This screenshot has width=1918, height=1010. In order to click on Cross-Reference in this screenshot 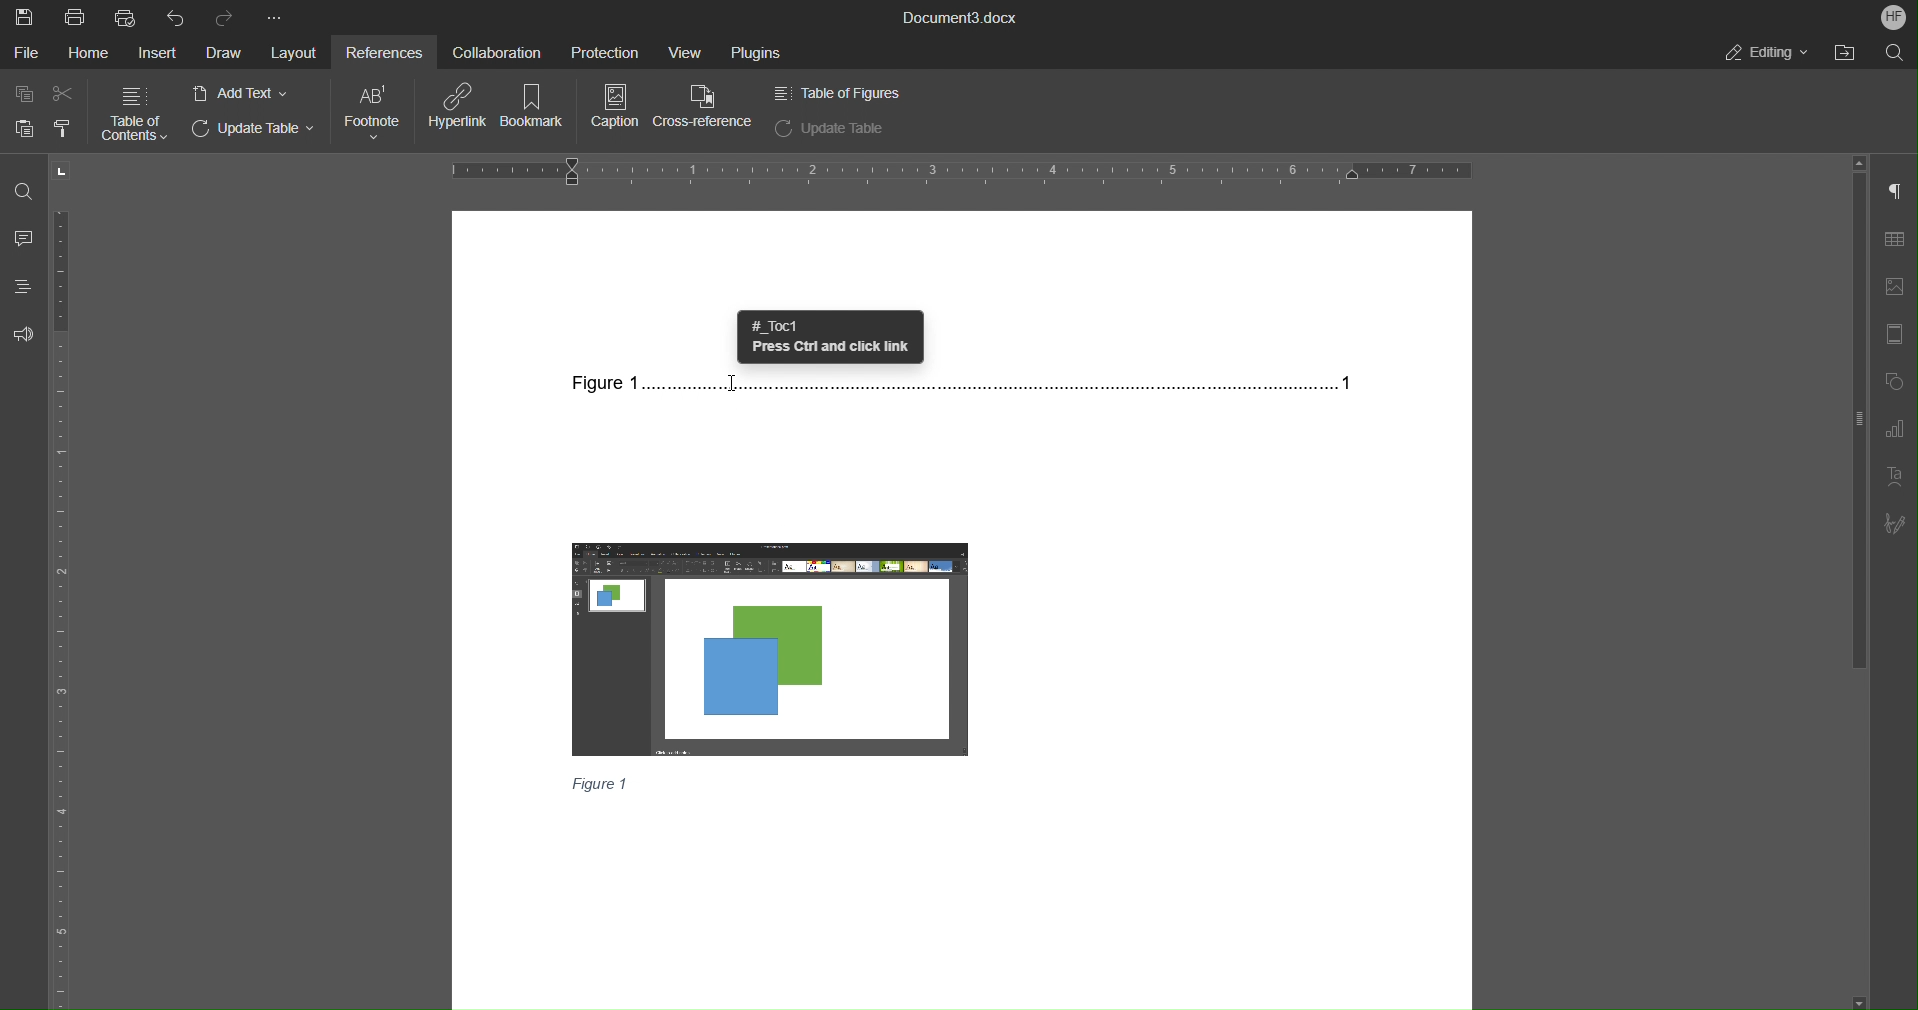, I will do `click(707, 108)`.